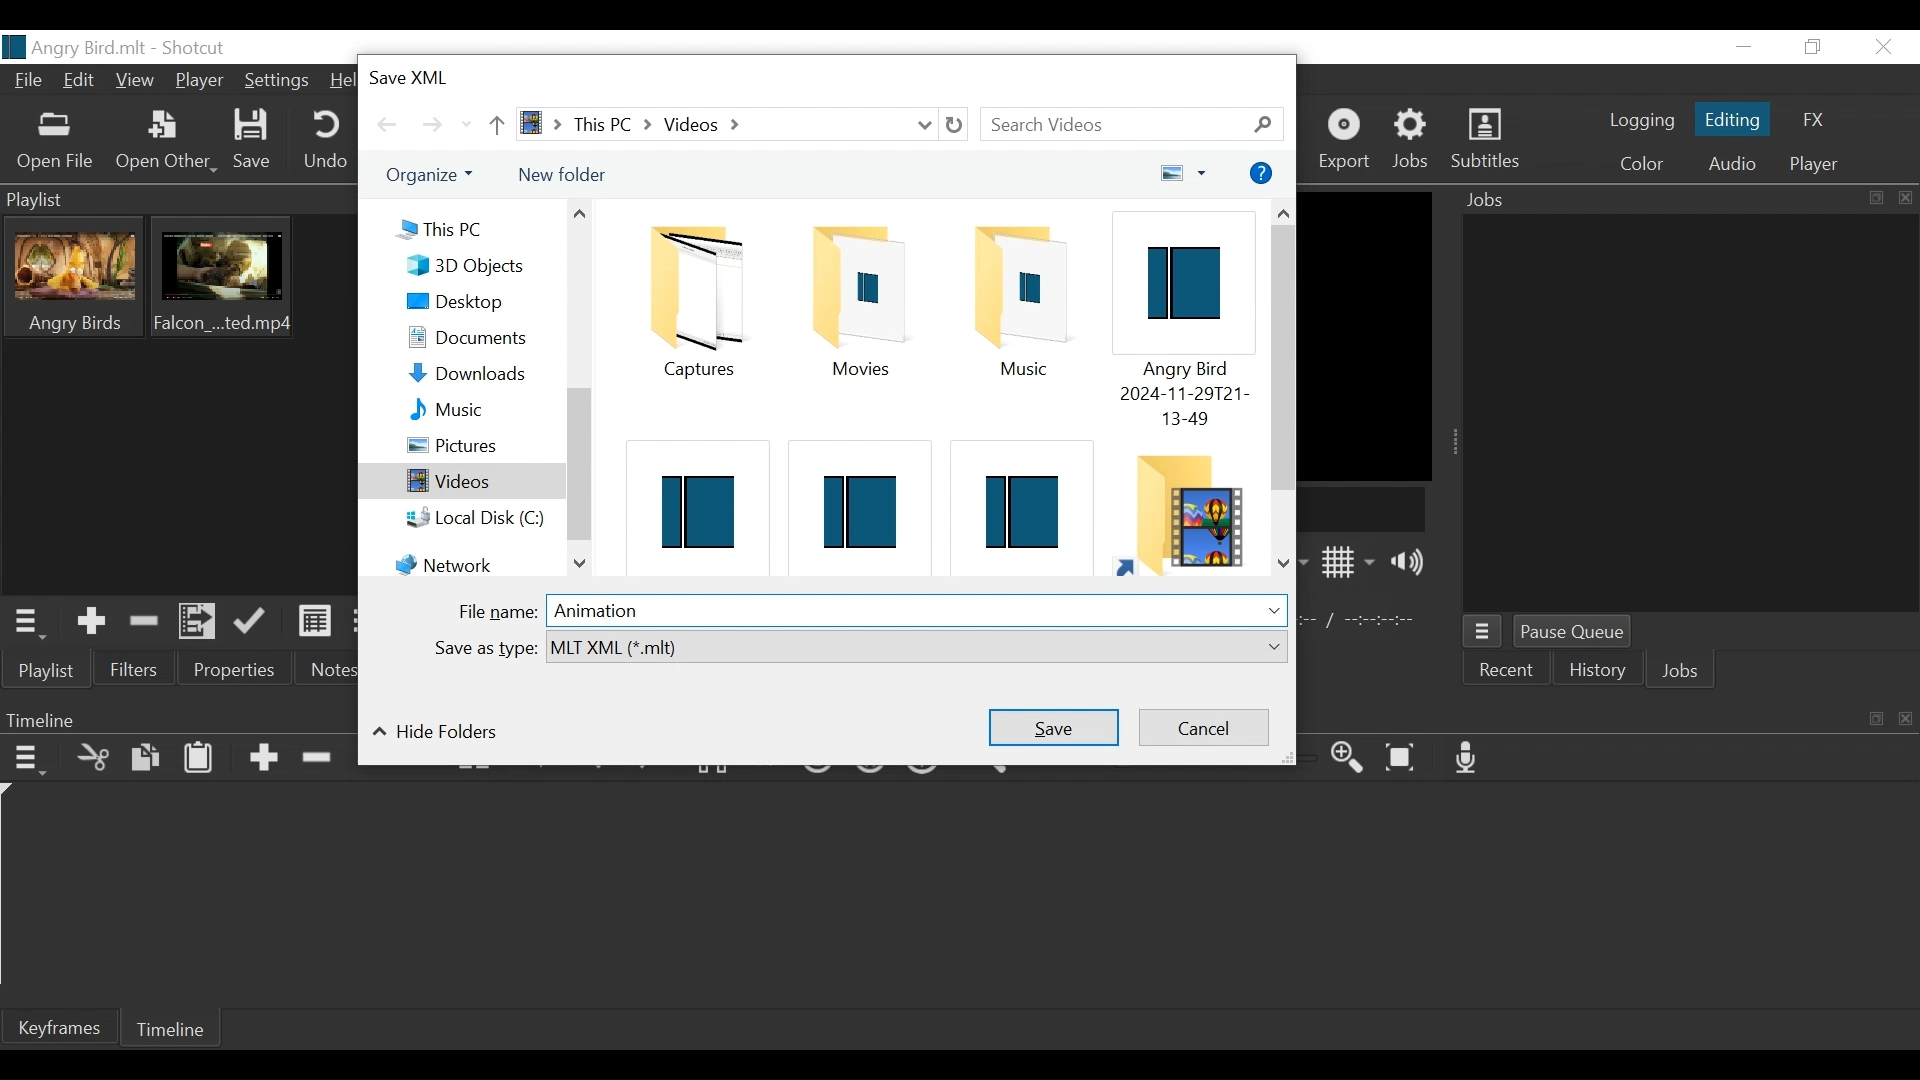 Image resolution: width=1920 pixels, height=1080 pixels. I want to click on History, so click(1599, 673).